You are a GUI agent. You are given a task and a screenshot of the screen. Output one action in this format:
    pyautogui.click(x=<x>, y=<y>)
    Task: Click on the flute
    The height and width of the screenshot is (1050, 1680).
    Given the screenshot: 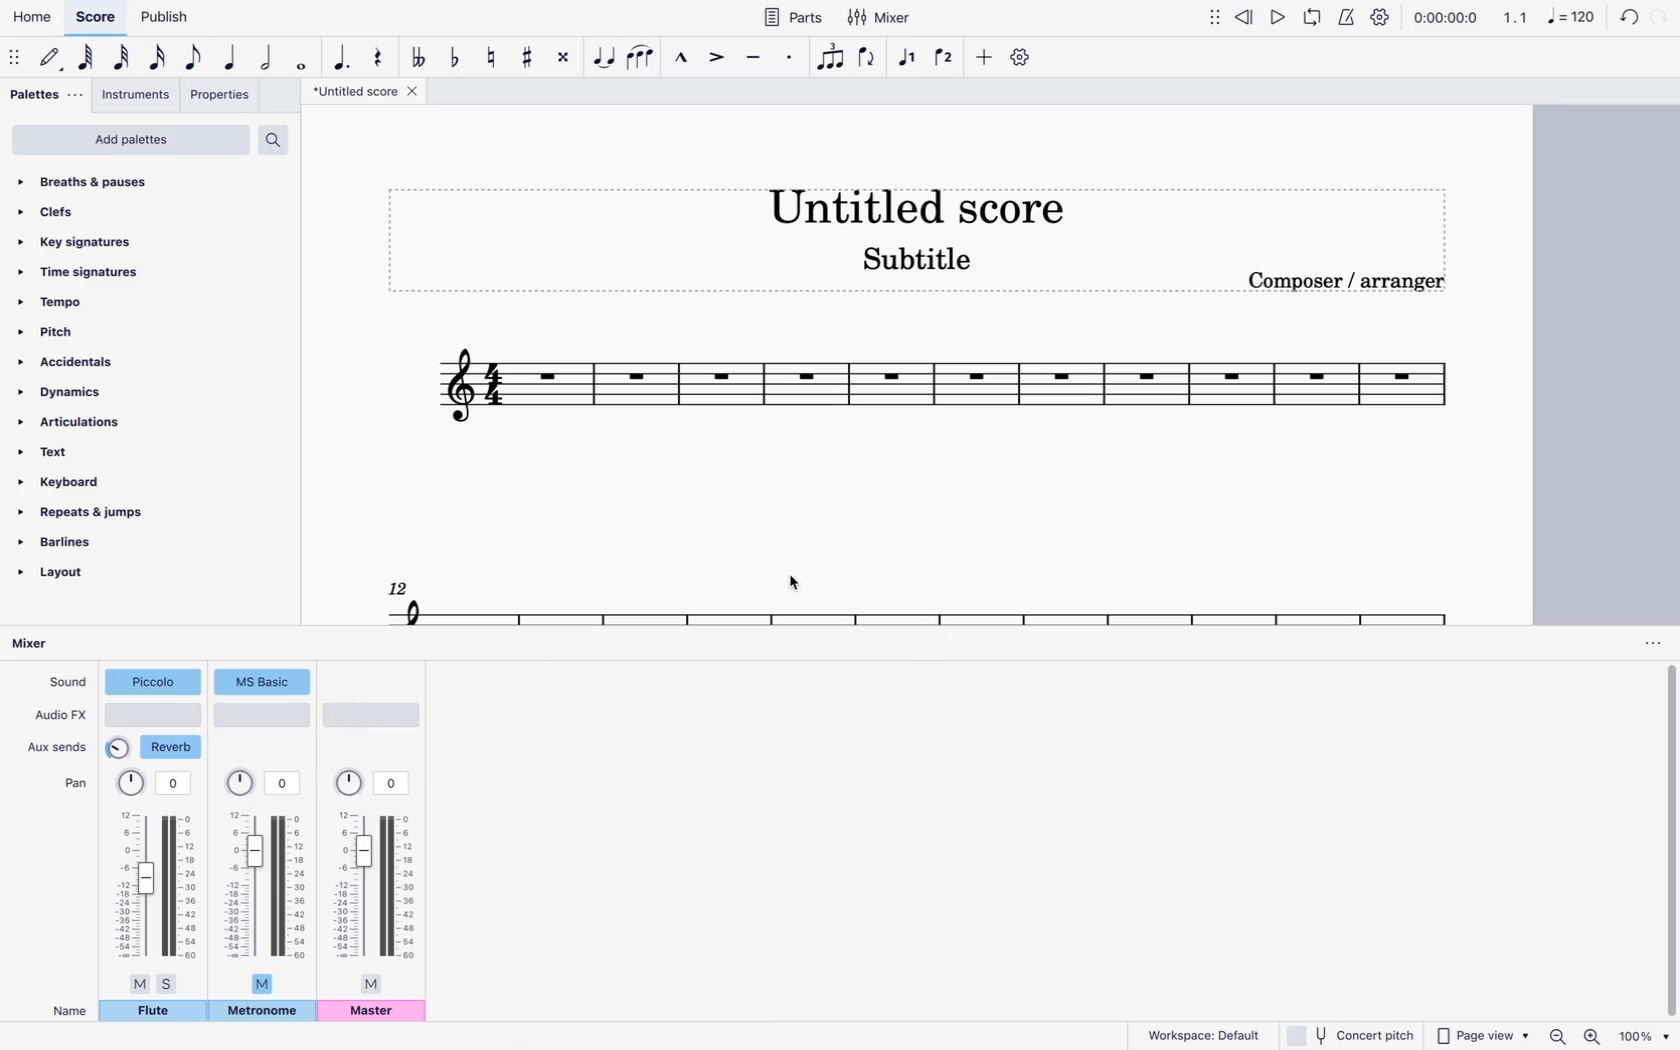 What is the action you would take?
    pyautogui.click(x=153, y=1011)
    